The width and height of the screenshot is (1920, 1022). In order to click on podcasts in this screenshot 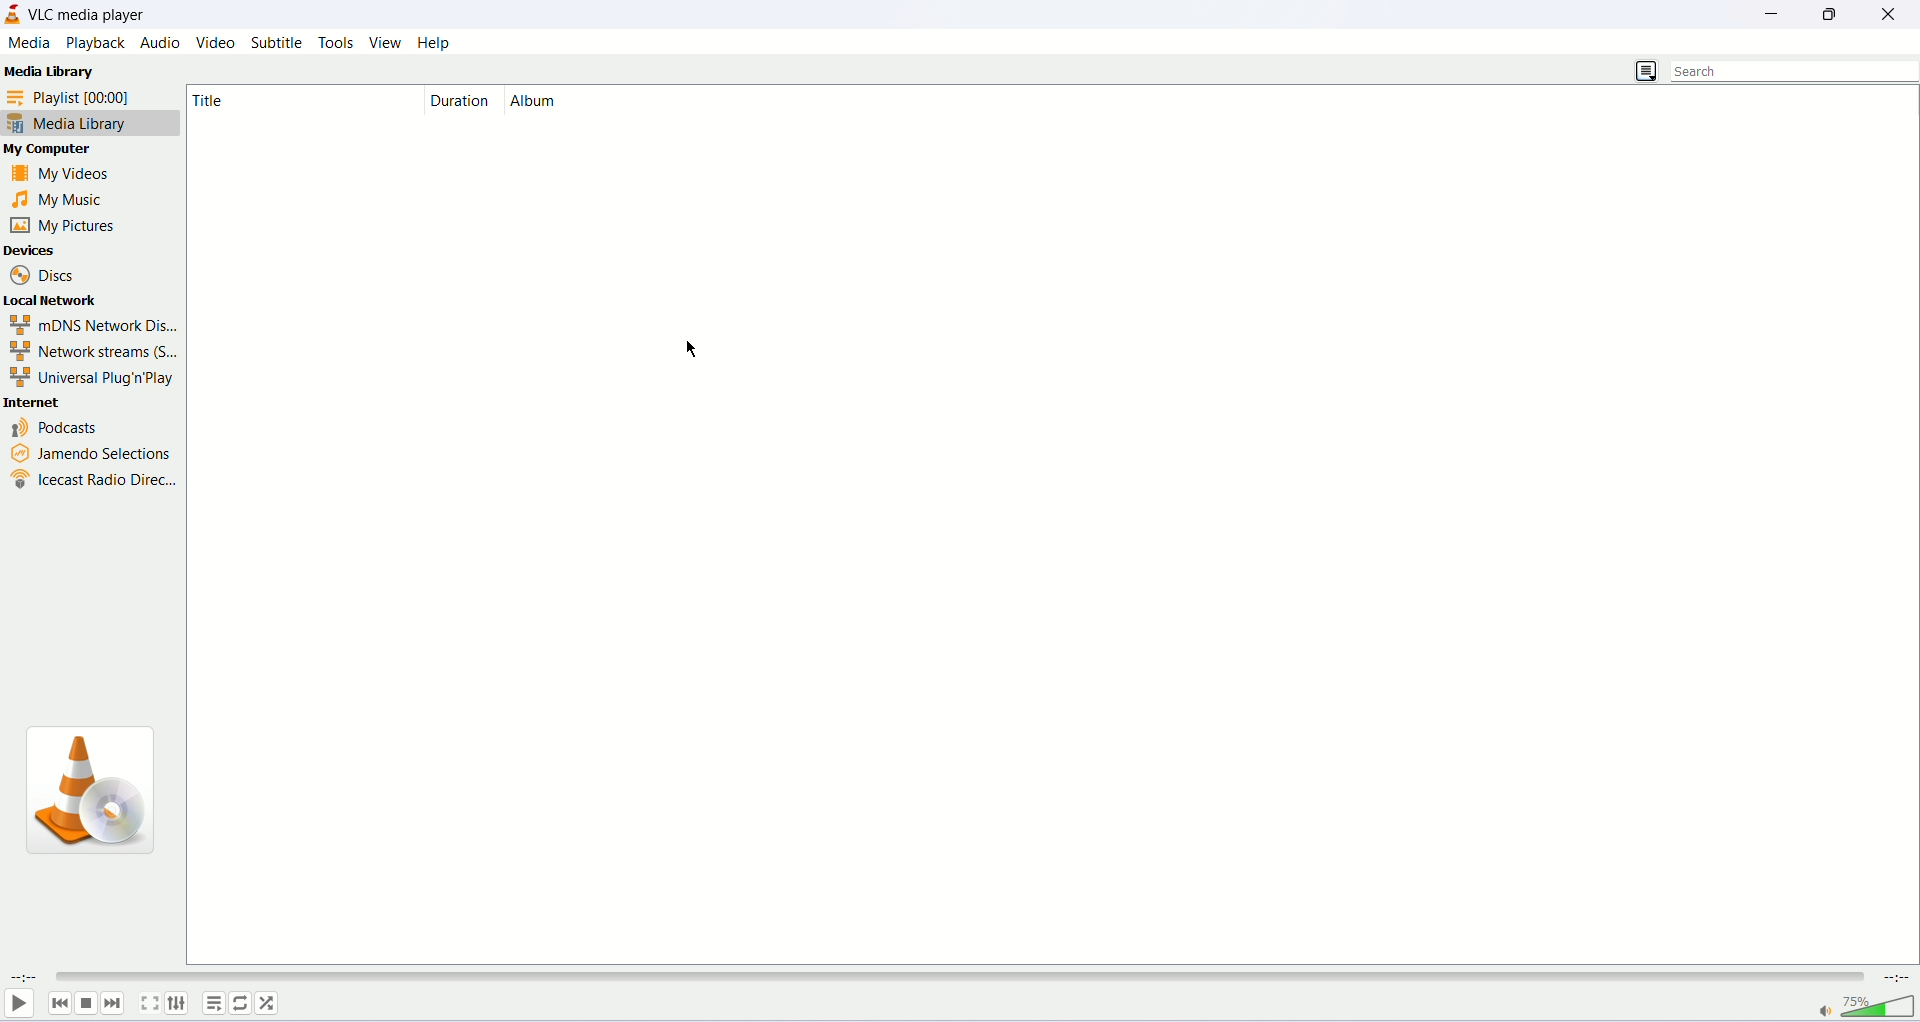, I will do `click(56, 427)`.